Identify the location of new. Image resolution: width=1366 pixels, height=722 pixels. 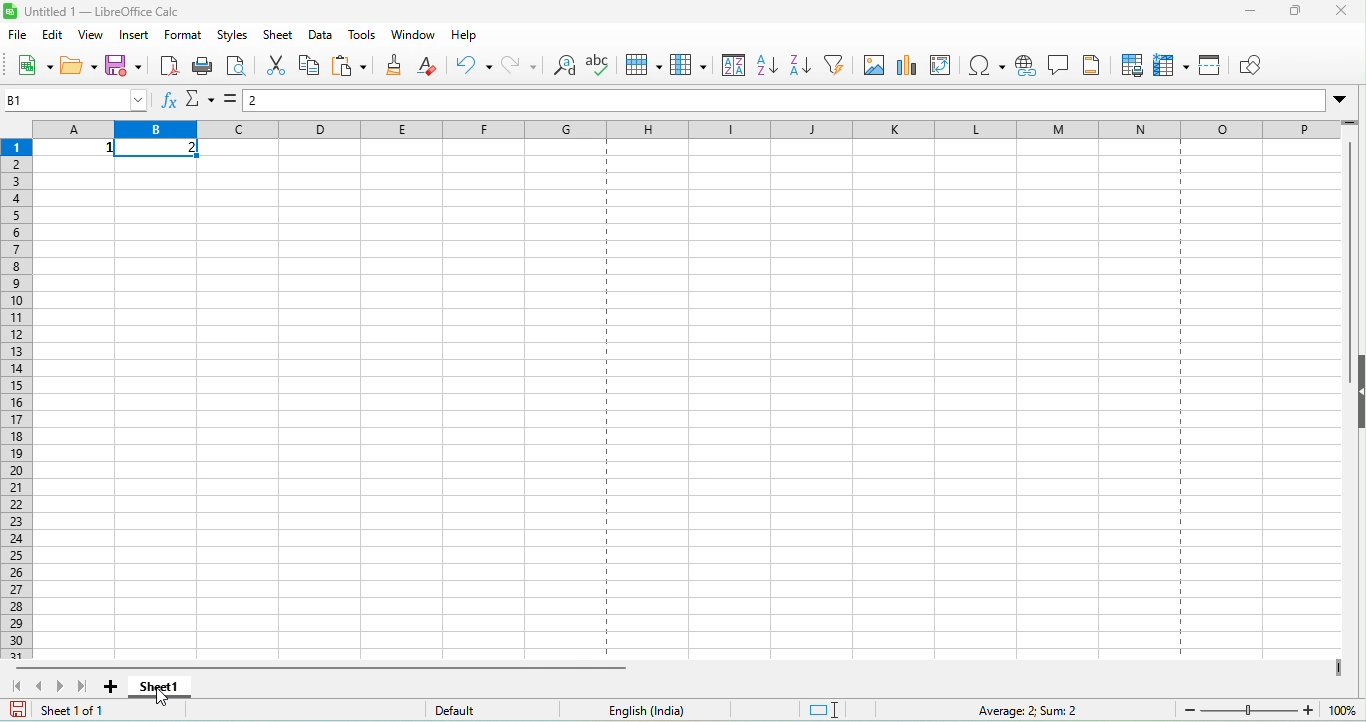
(29, 64).